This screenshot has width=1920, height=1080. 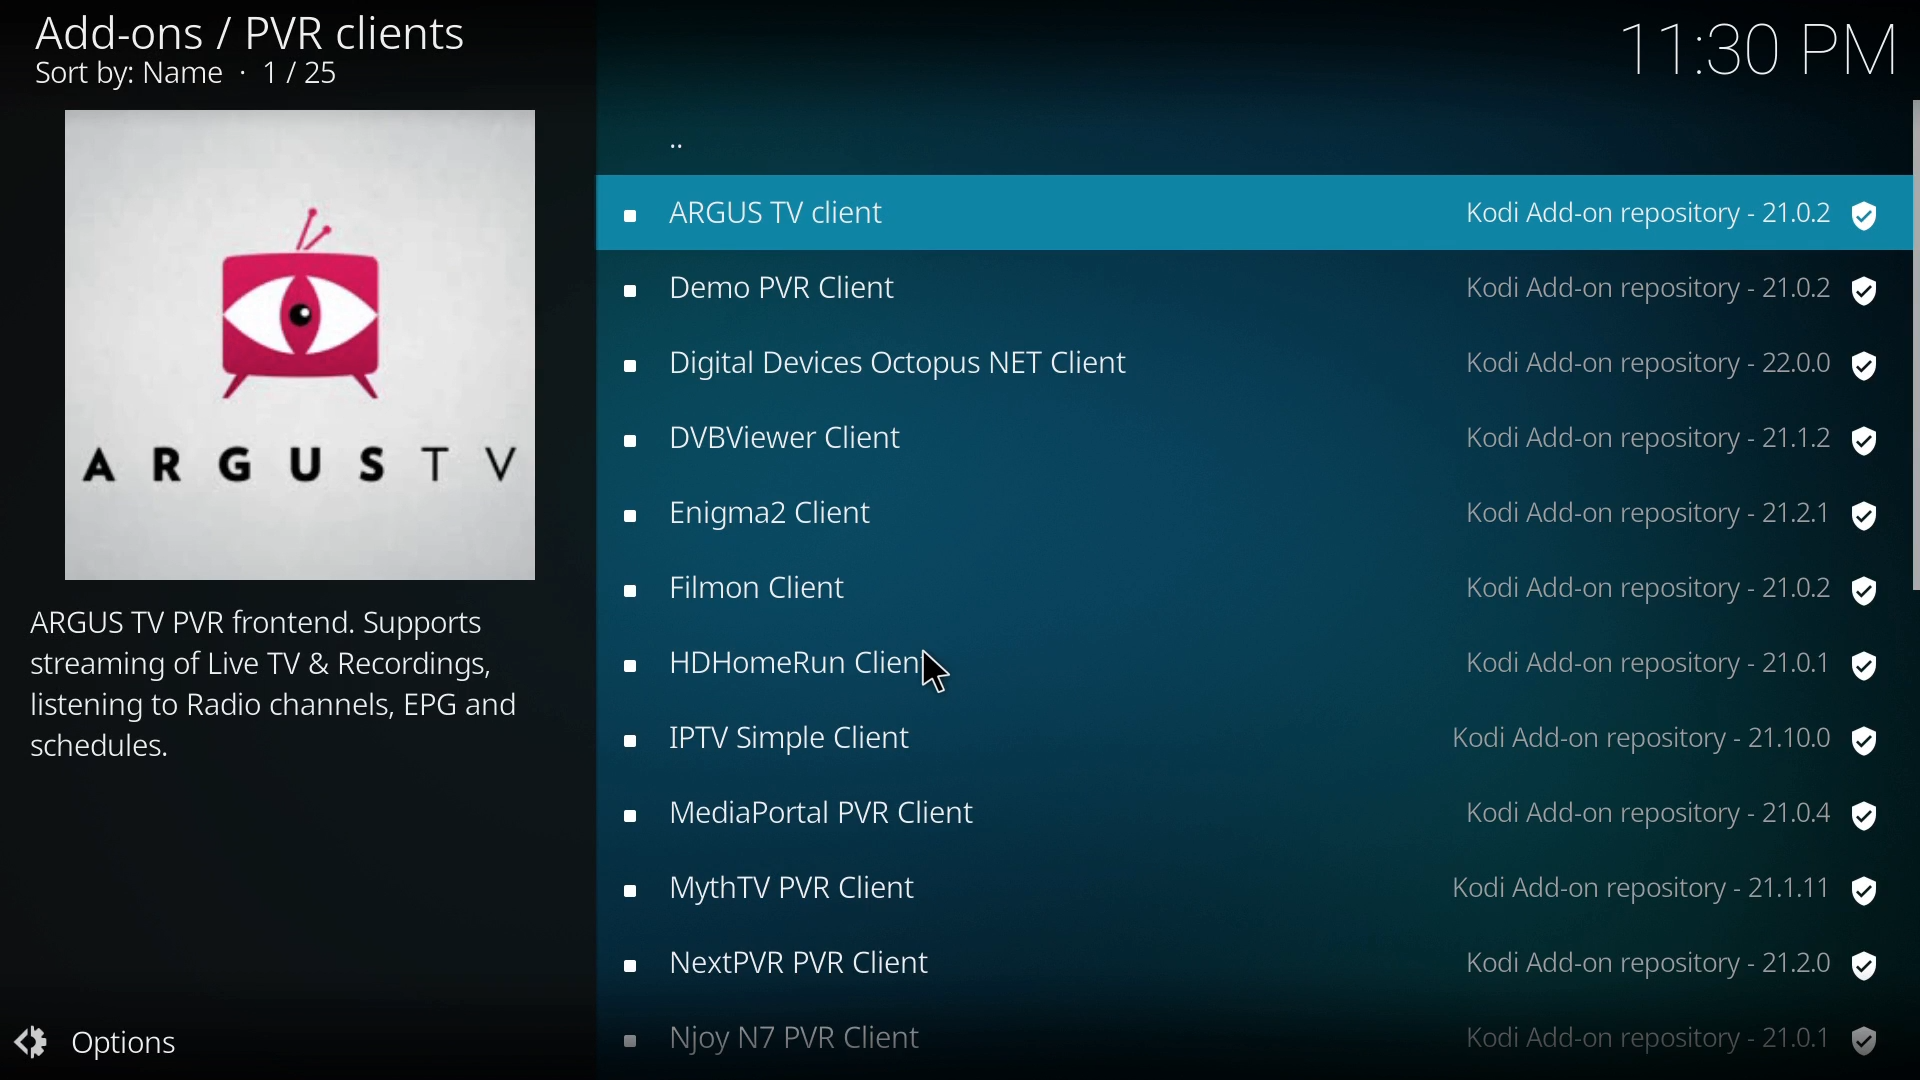 What do you see at coordinates (1247, 1040) in the screenshot?
I see `Njoy N7 PVR Client Kodi Add-on repository - 21.0.1` at bounding box center [1247, 1040].